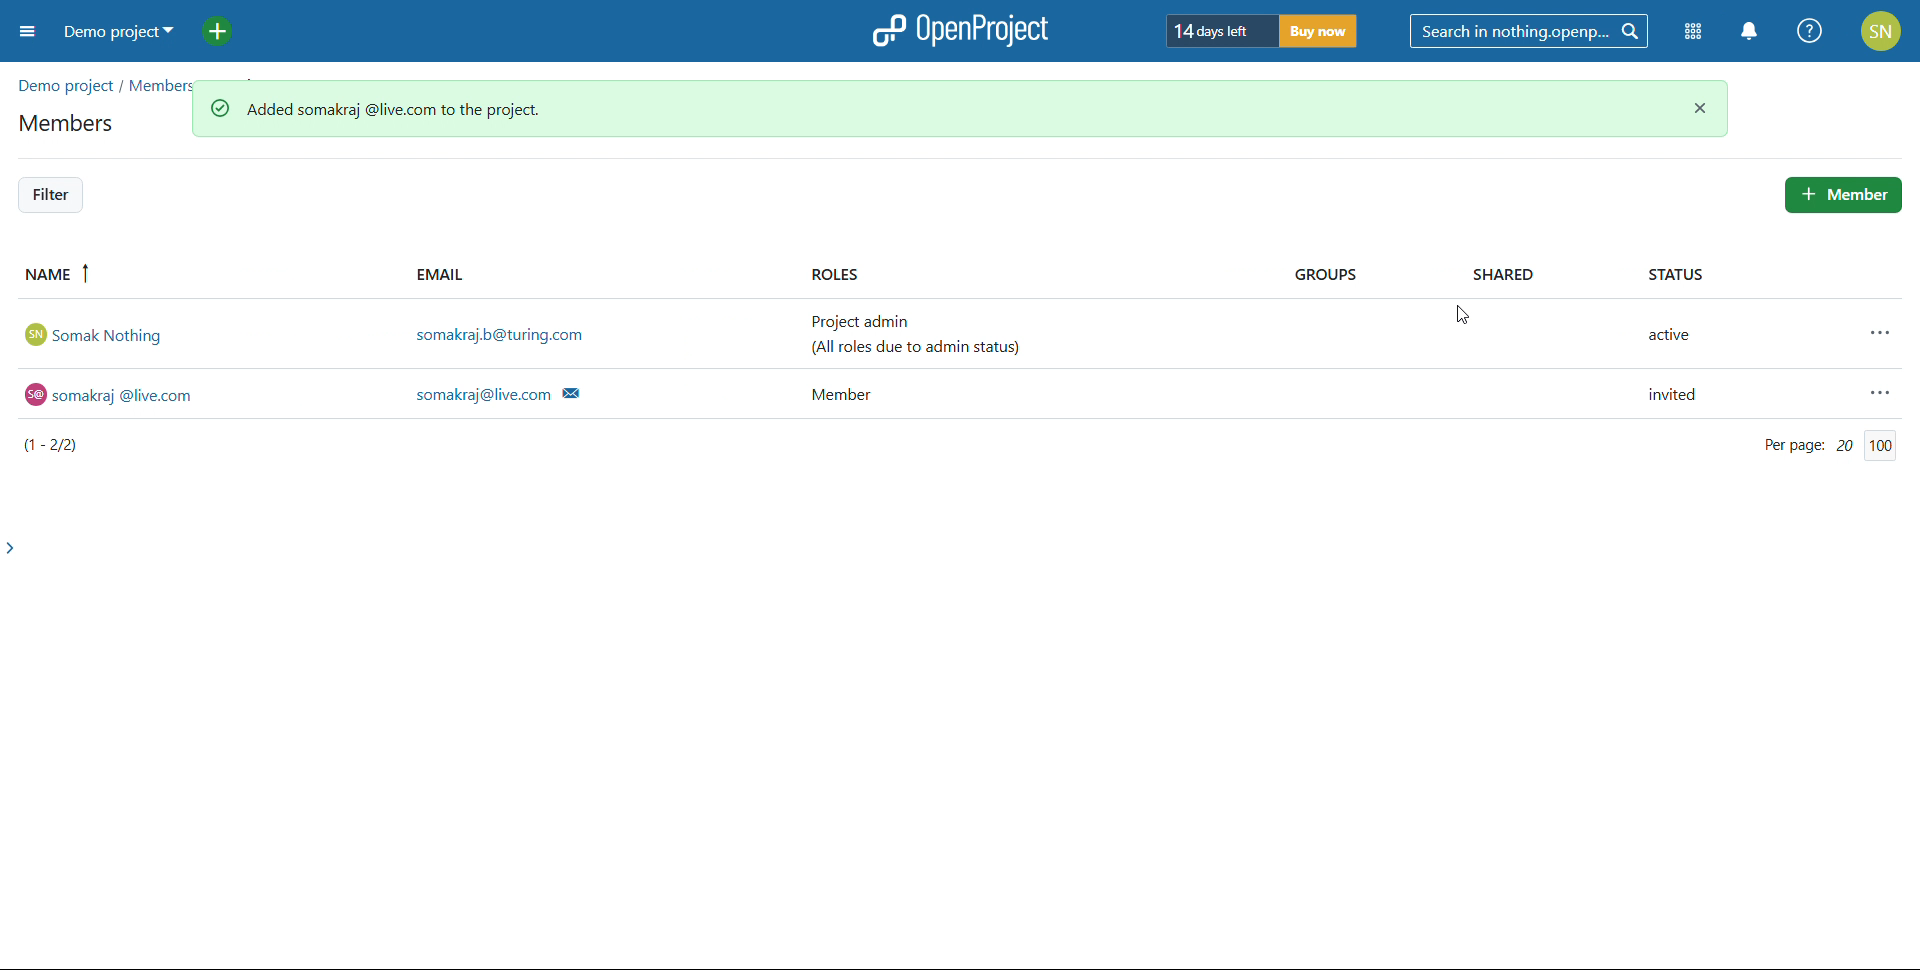 The image size is (1920, 970). Describe the element at coordinates (113, 32) in the screenshot. I see `demo project selected` at that location.